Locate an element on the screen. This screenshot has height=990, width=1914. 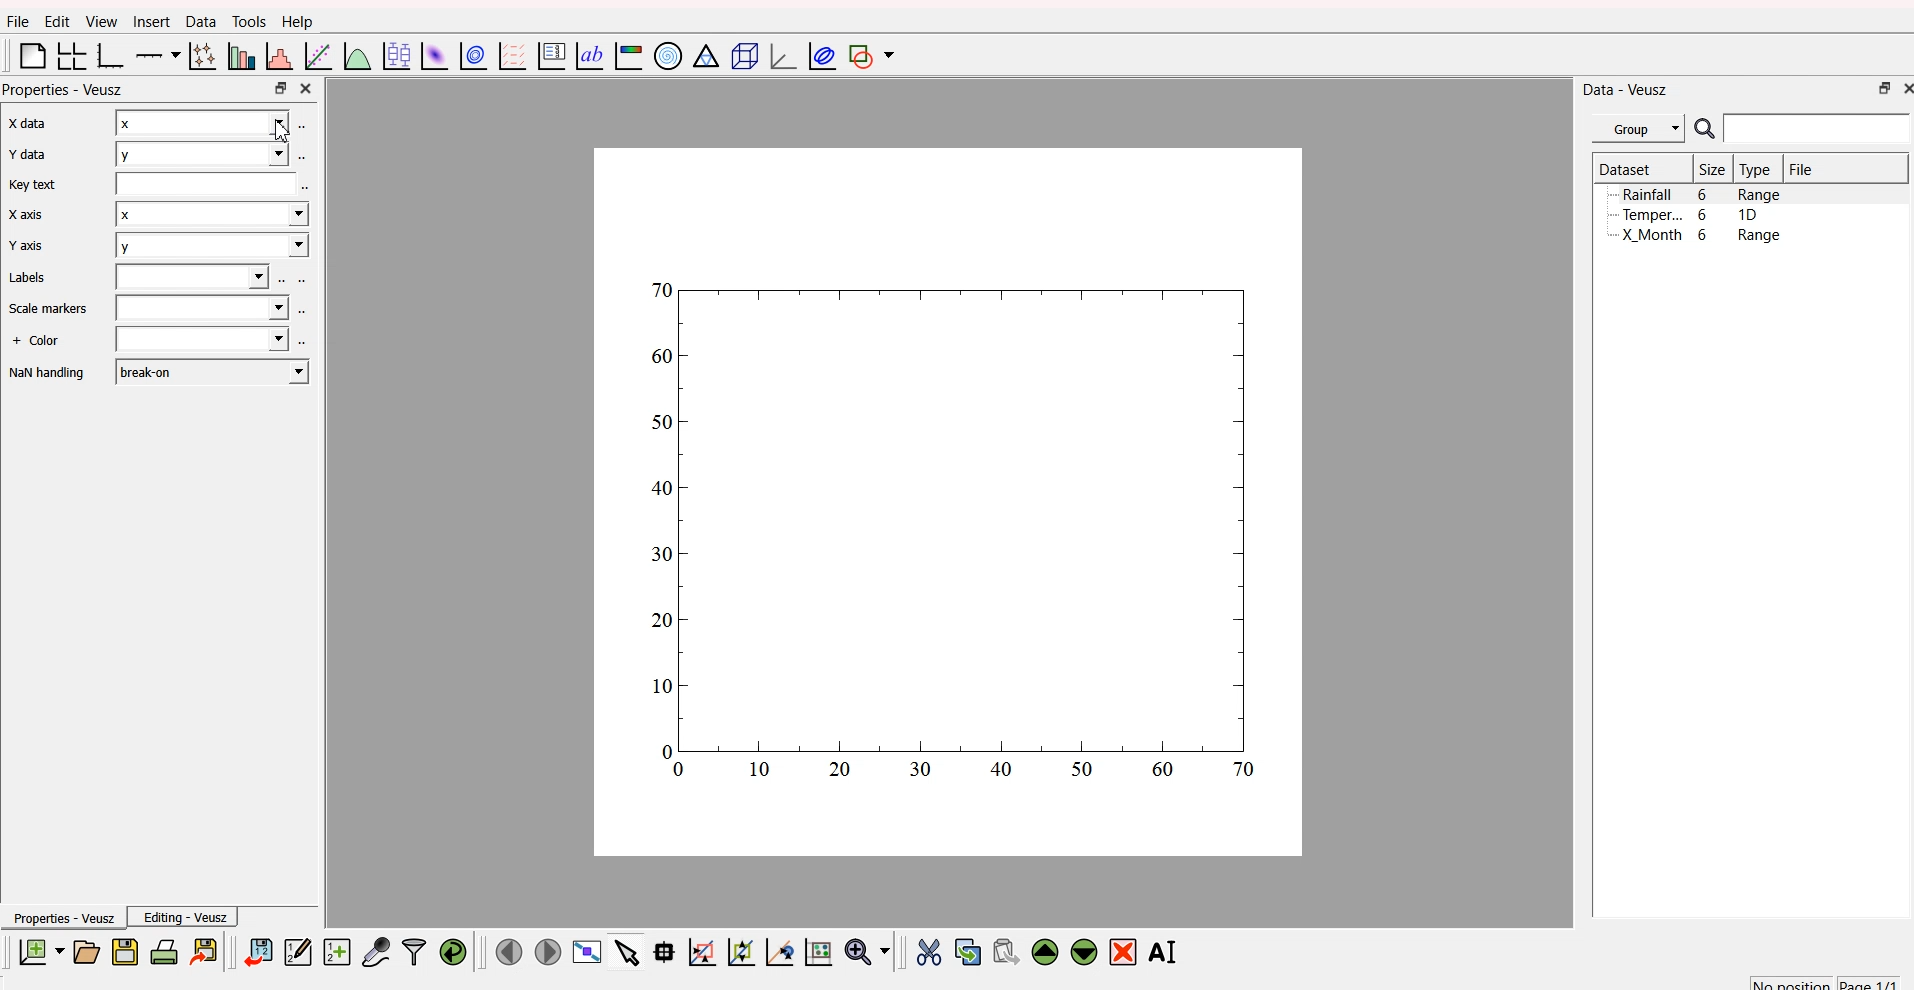
draw points is located at coordinates (737, 952).